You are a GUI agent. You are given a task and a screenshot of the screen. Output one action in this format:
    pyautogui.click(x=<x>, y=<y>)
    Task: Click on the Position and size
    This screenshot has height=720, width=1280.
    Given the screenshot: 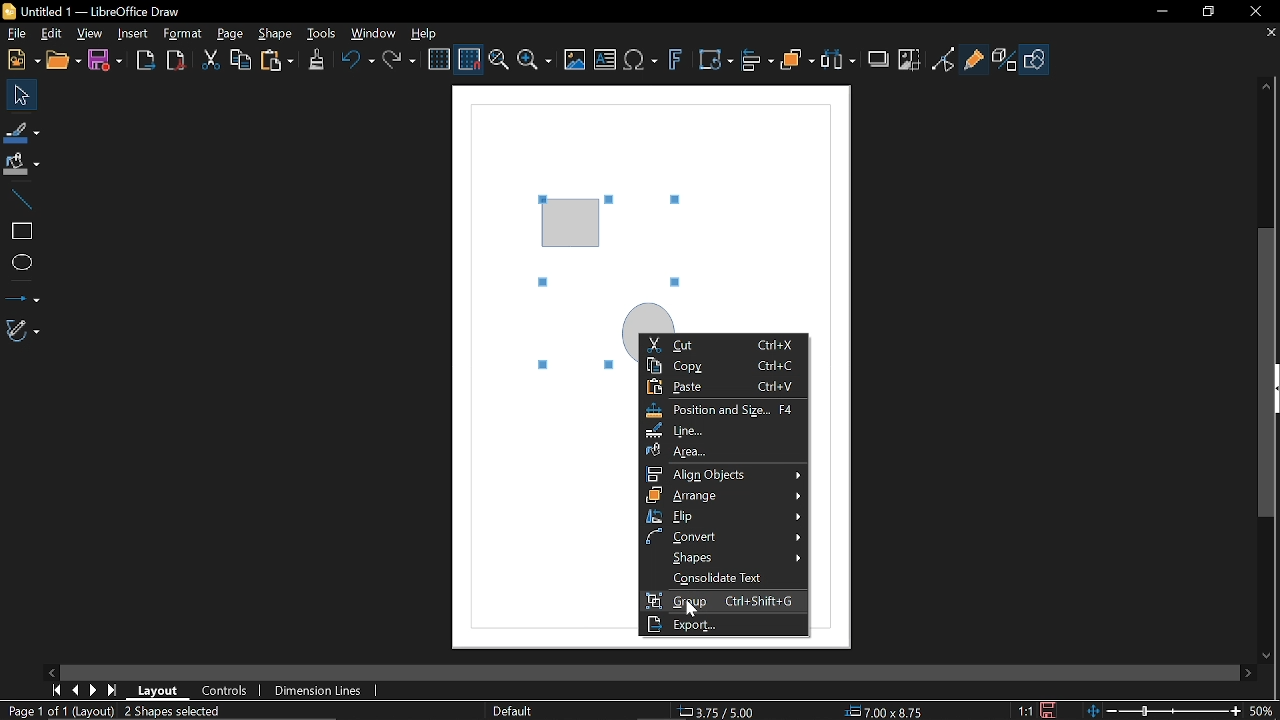 What is the action you would take?
    pyautogui.click(x=722, y=409)
    